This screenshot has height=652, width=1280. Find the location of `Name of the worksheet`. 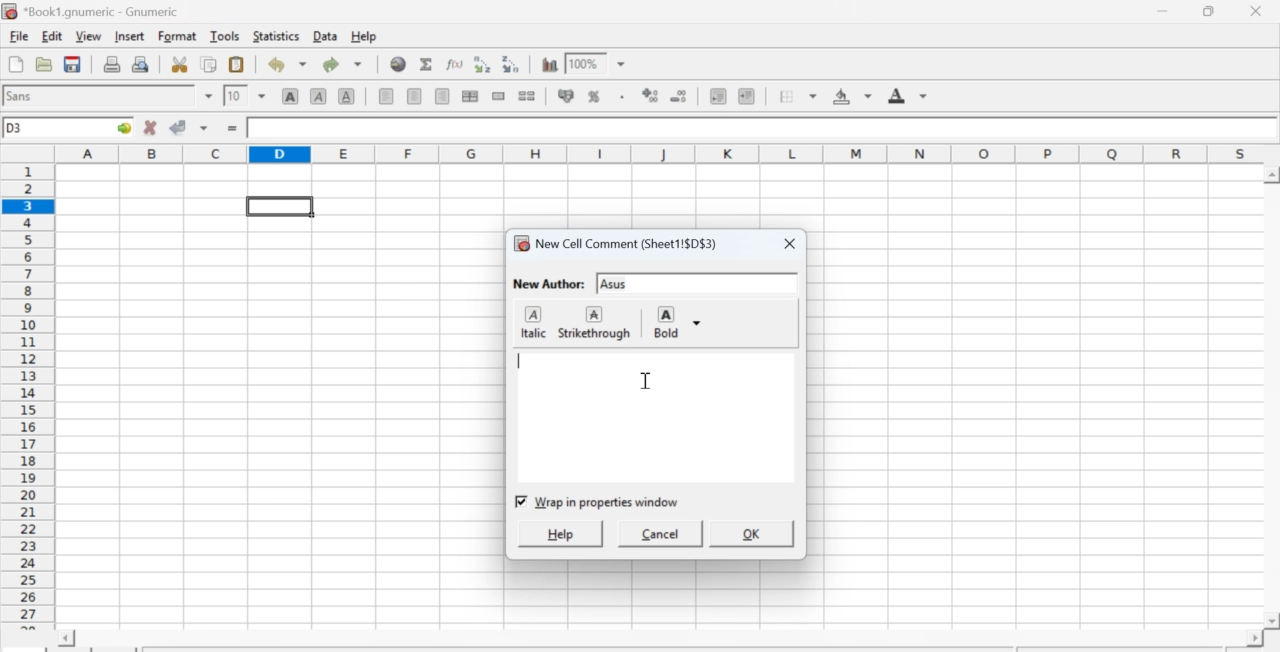

Name of the worksheet is located at coordinates (105, 11).